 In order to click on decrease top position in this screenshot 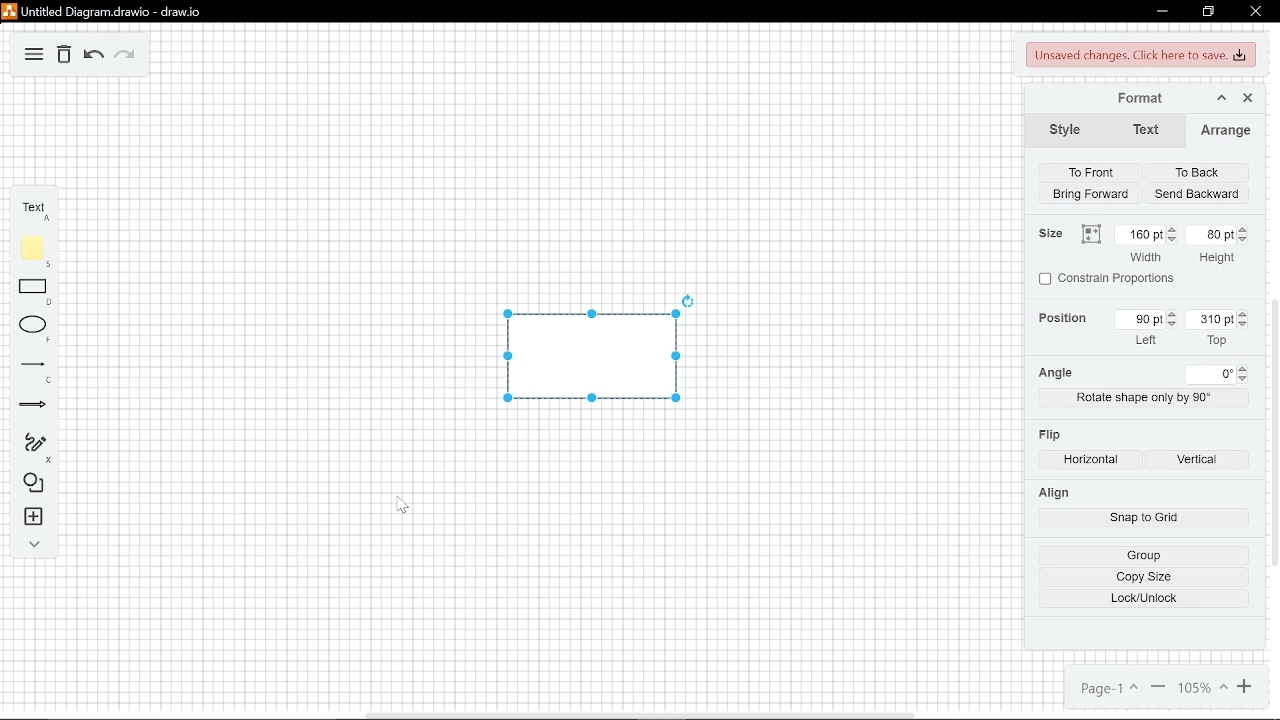, I will do `click(1171, 325)`.